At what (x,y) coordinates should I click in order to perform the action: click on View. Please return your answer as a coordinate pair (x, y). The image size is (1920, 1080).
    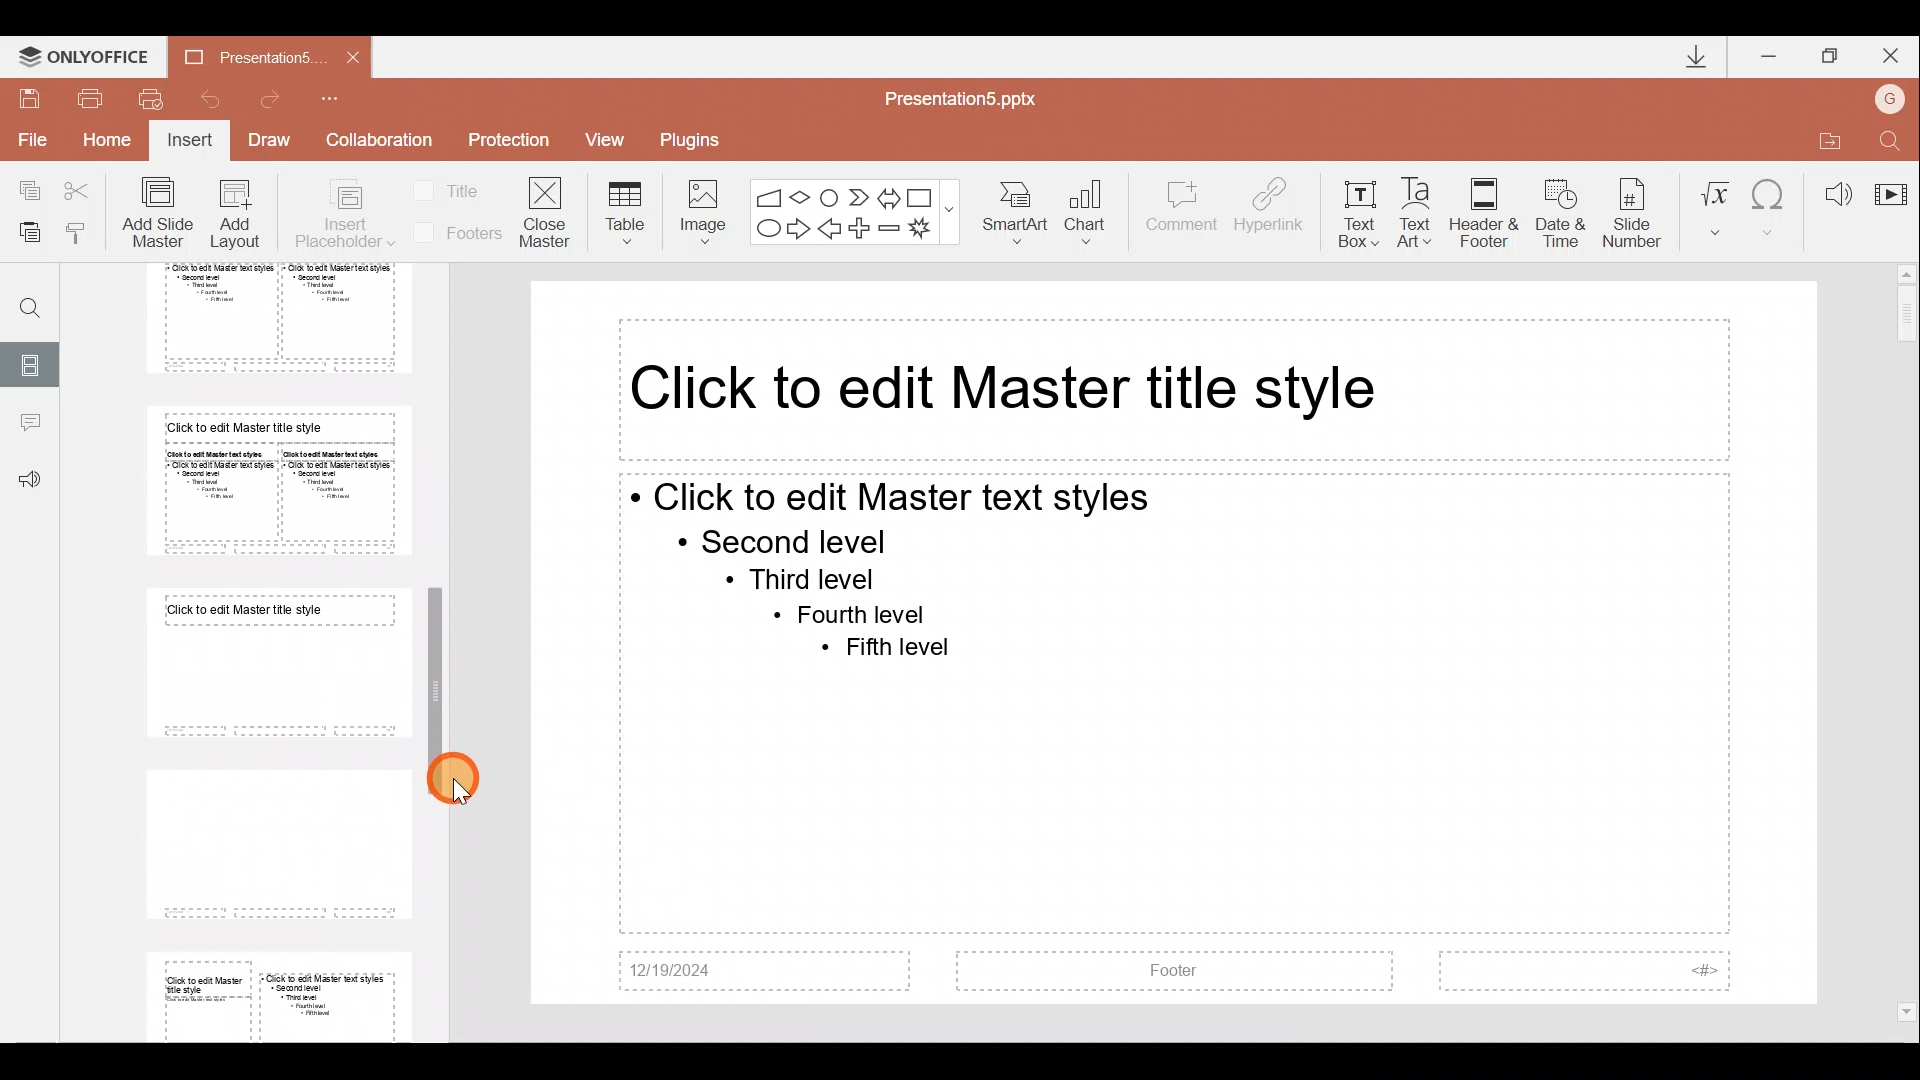
    Looking at the image, I should click on (612, 139).